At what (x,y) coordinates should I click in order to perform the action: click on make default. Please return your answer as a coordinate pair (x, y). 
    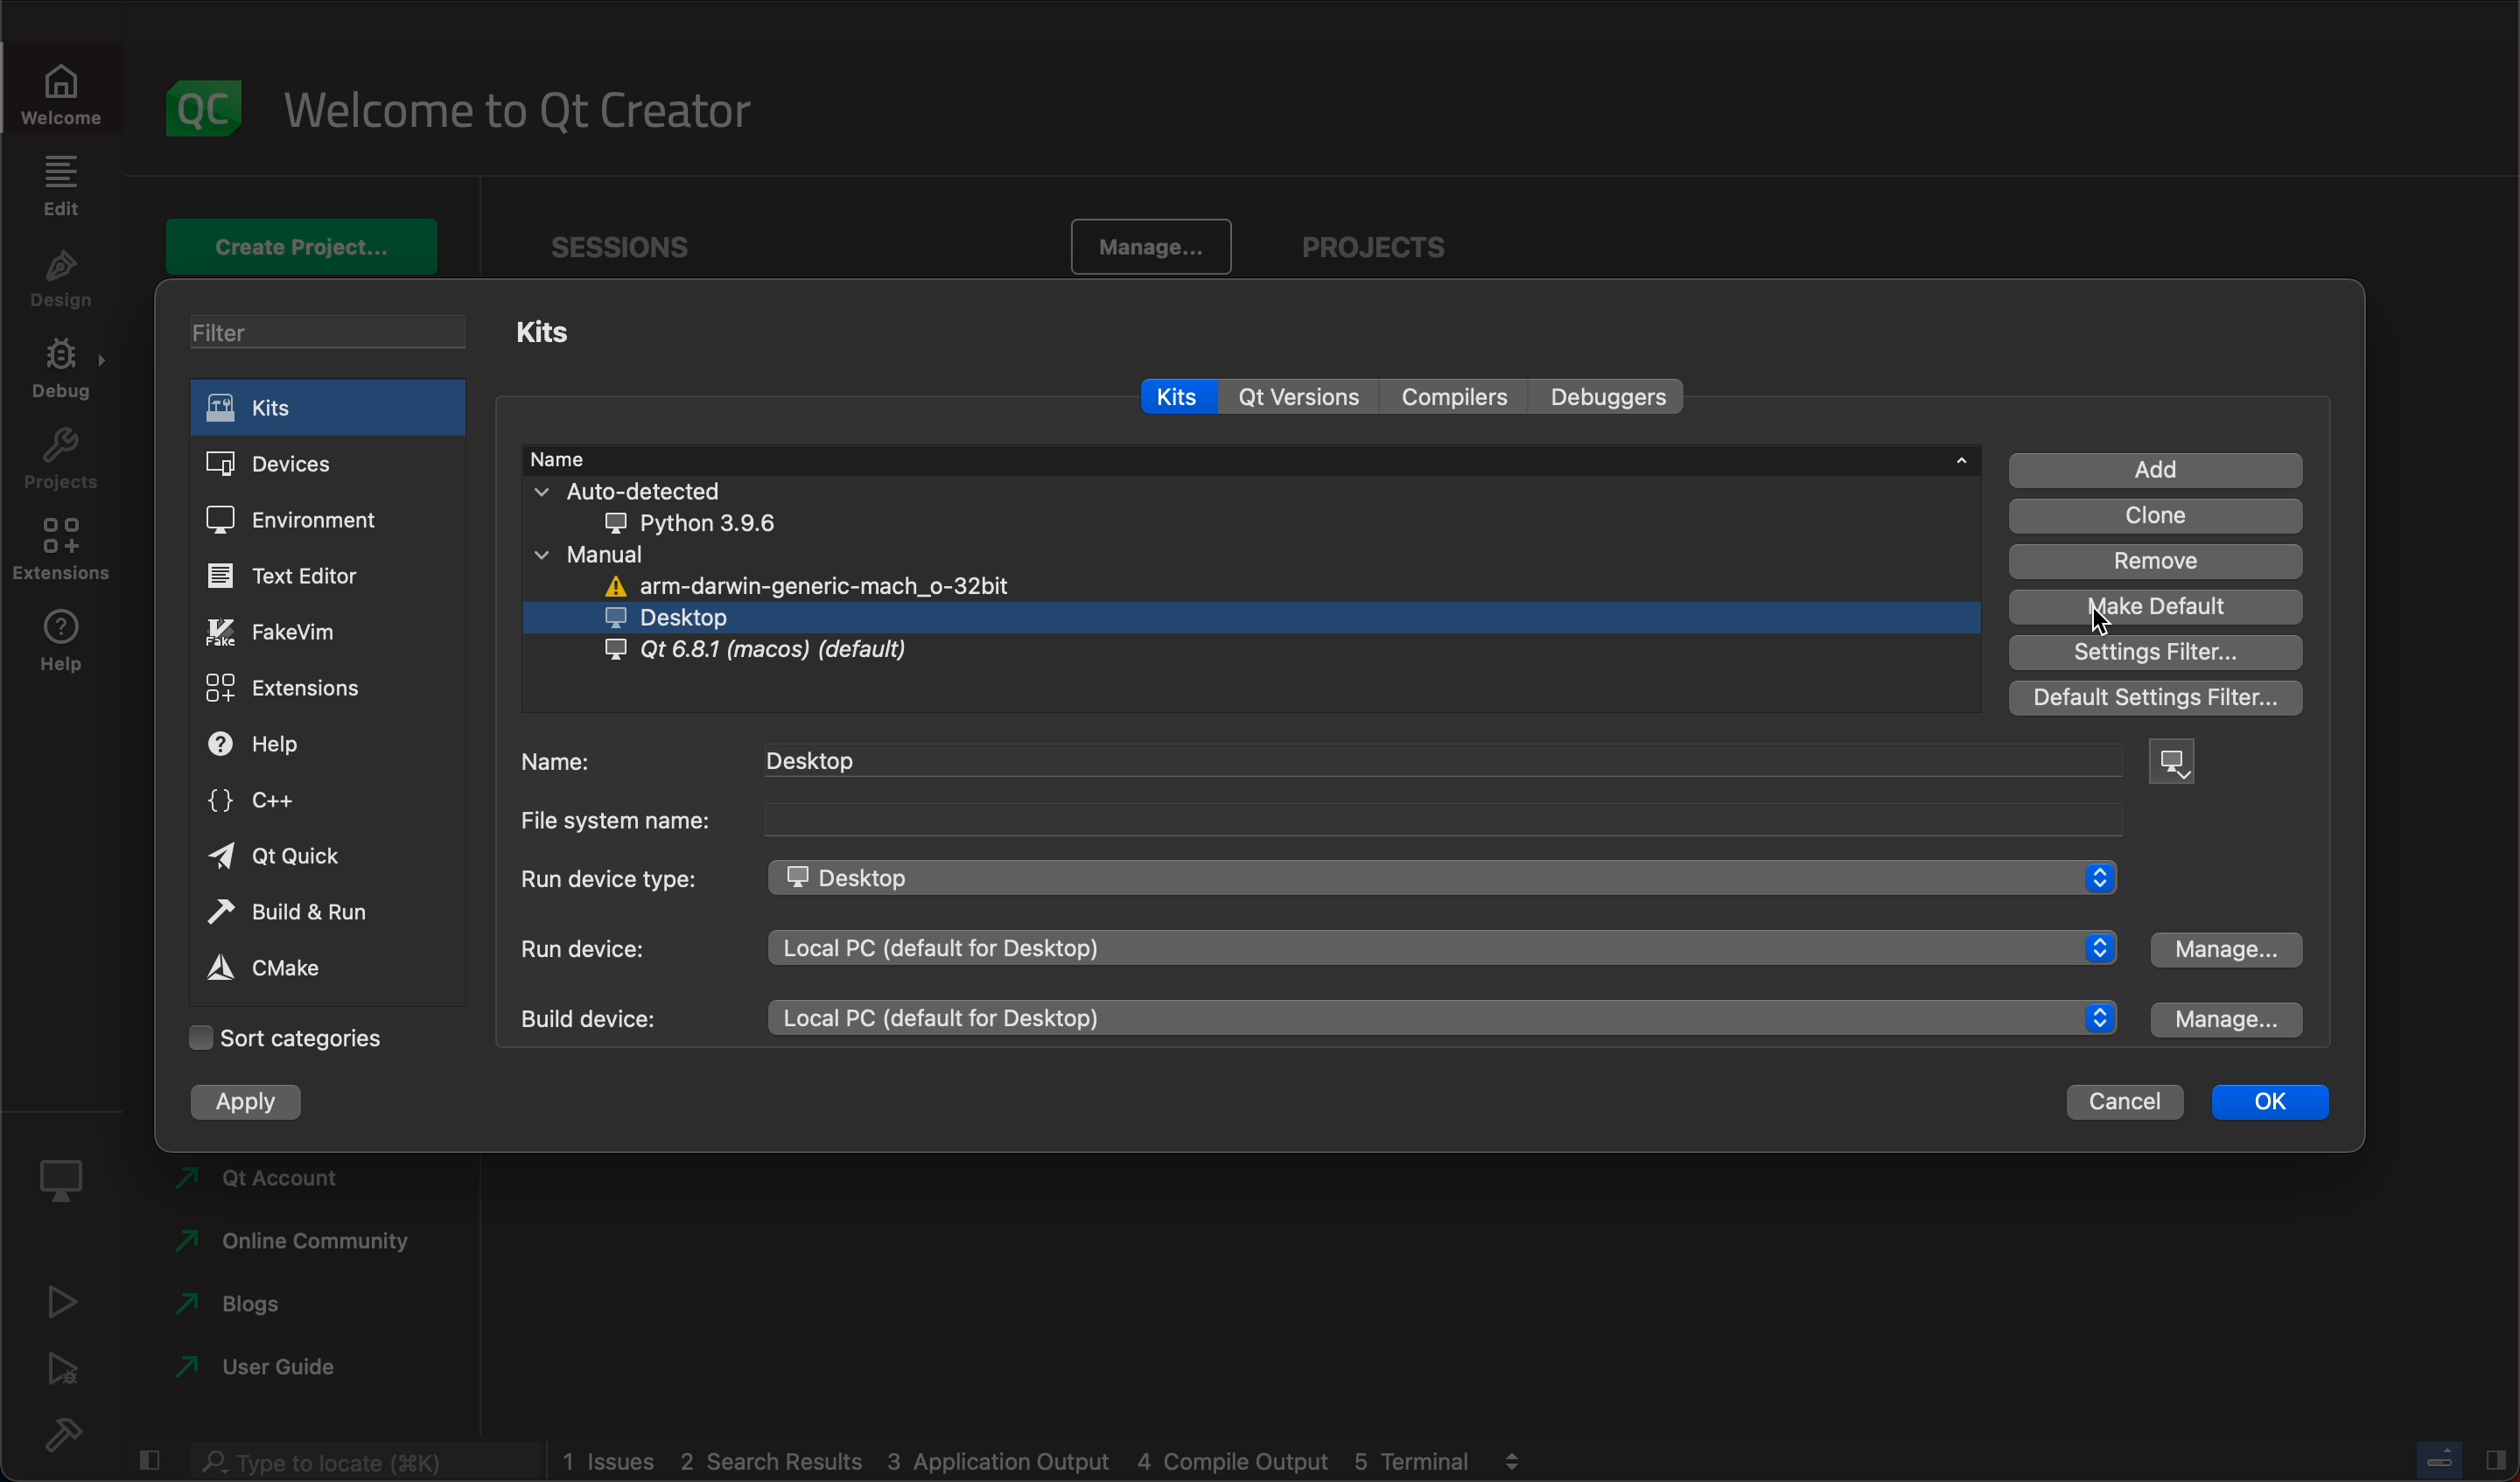
    Looking at the image, I should click on (2150, 607).